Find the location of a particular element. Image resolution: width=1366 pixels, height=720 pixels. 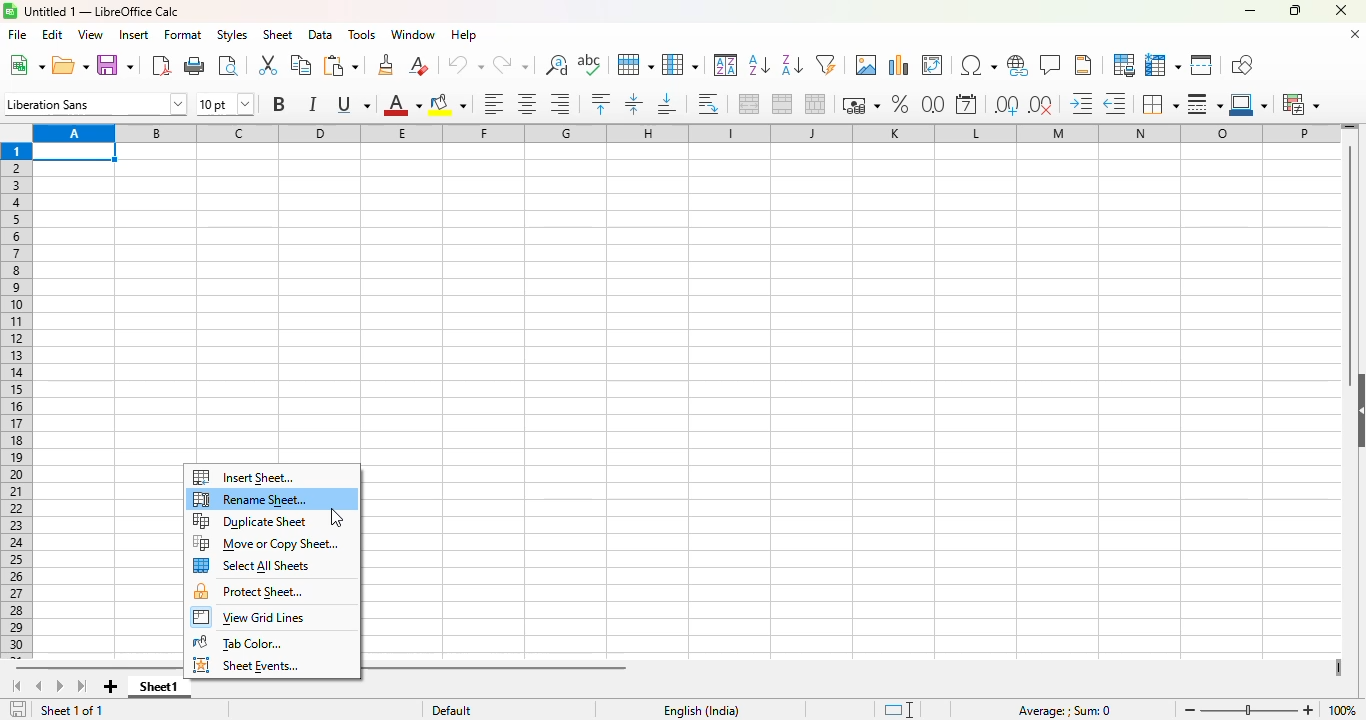

insert chart is located at coordinates (897, 65).